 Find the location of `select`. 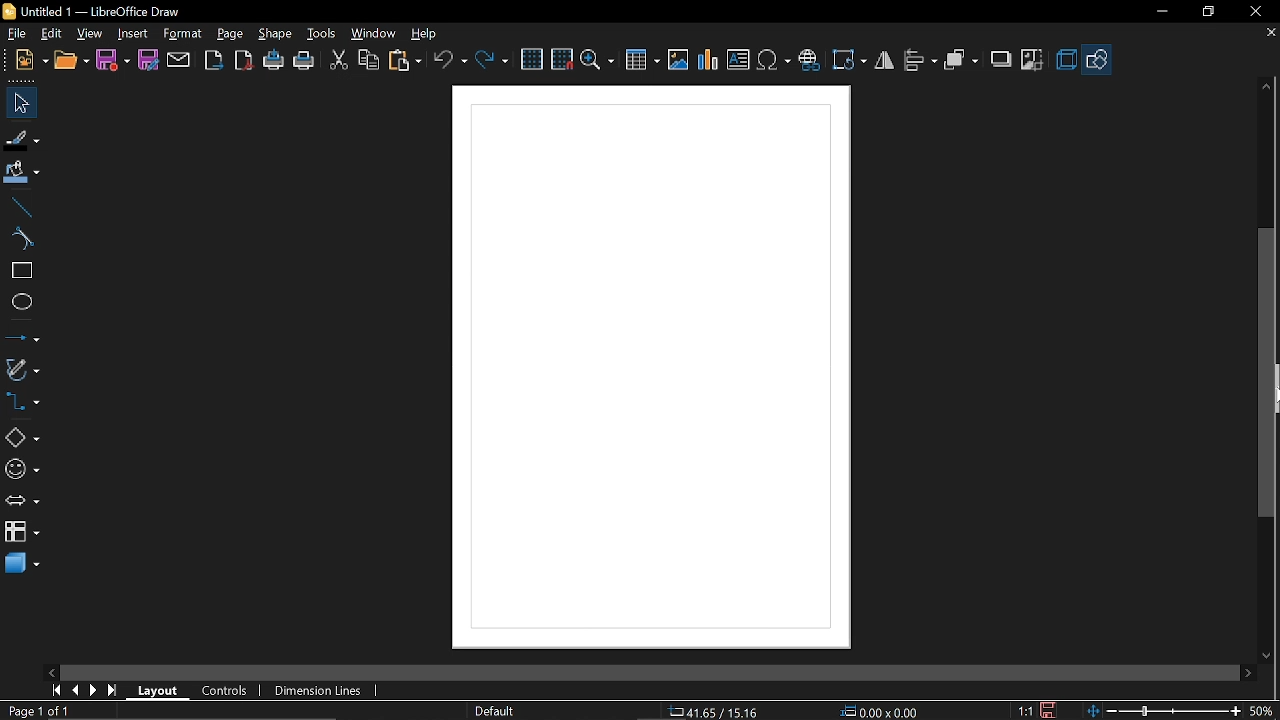

select is located at coordinates (18, 103).